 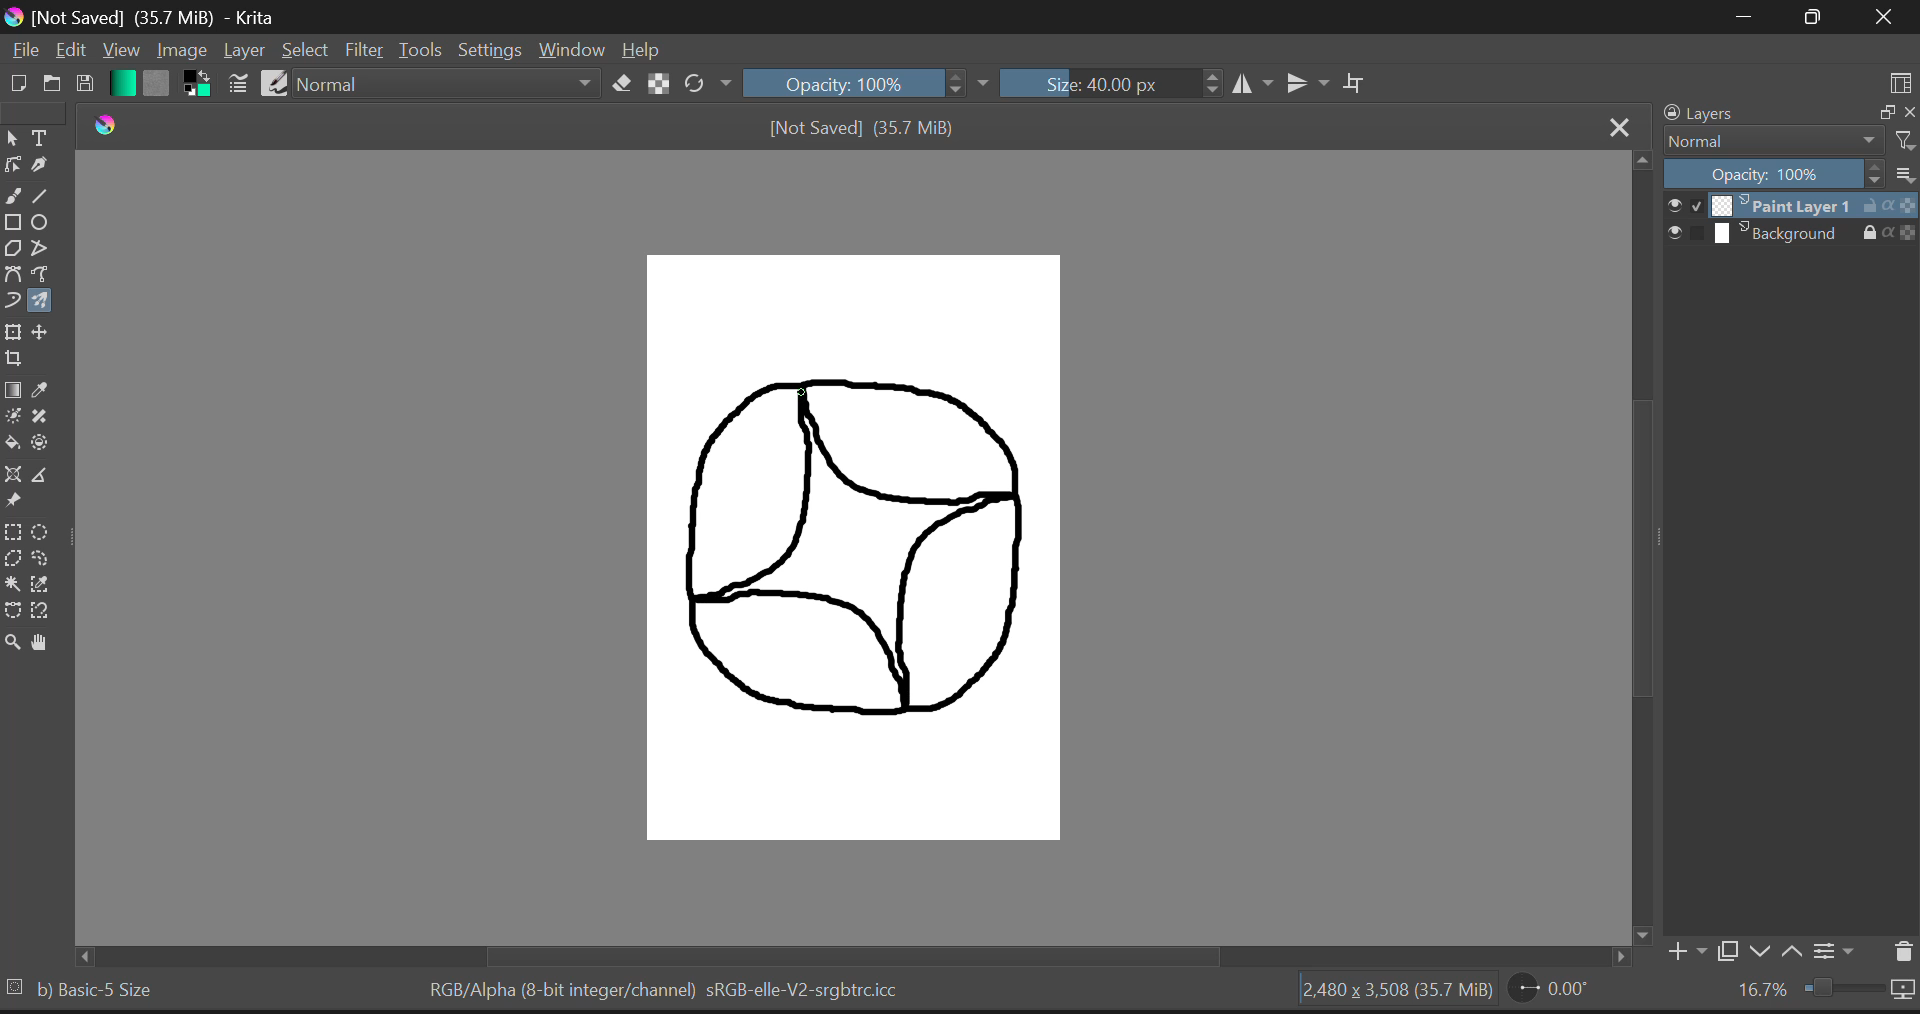 What do you see at coordinates (44, 193) in the screenshot?
I see `Line` at bounding box center [44, 193].